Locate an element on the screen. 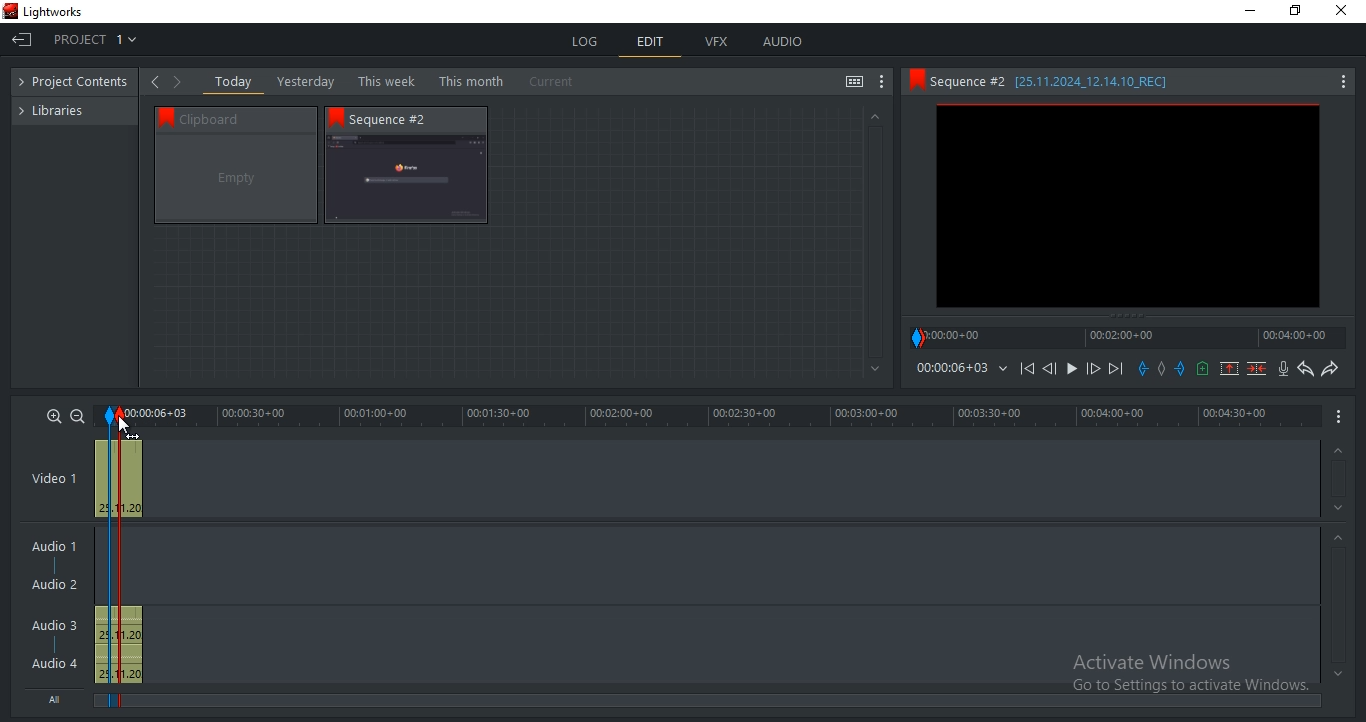 The image size is (1366, 722). sequence 2 is located at coordinates (406, 180).